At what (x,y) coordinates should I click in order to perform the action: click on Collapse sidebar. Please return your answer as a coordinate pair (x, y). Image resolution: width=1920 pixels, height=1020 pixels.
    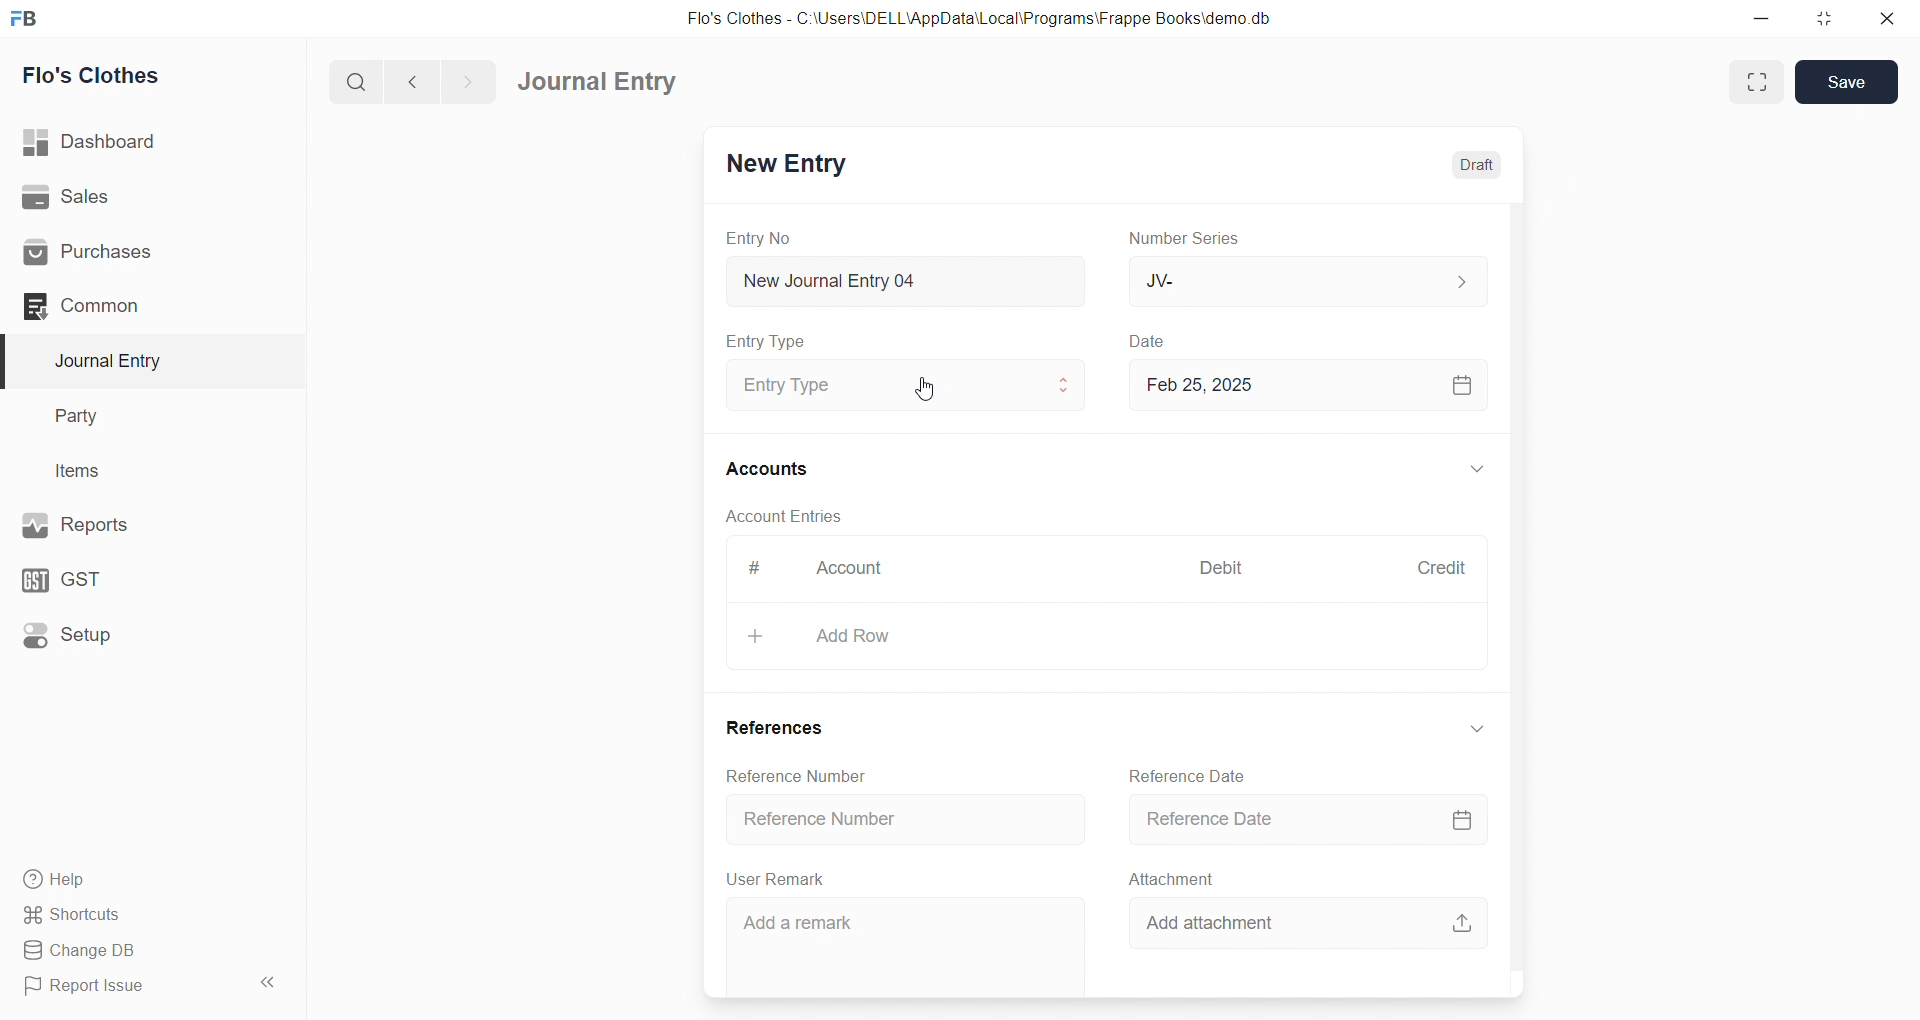
    Looking at the image, I should click on (270, 986).